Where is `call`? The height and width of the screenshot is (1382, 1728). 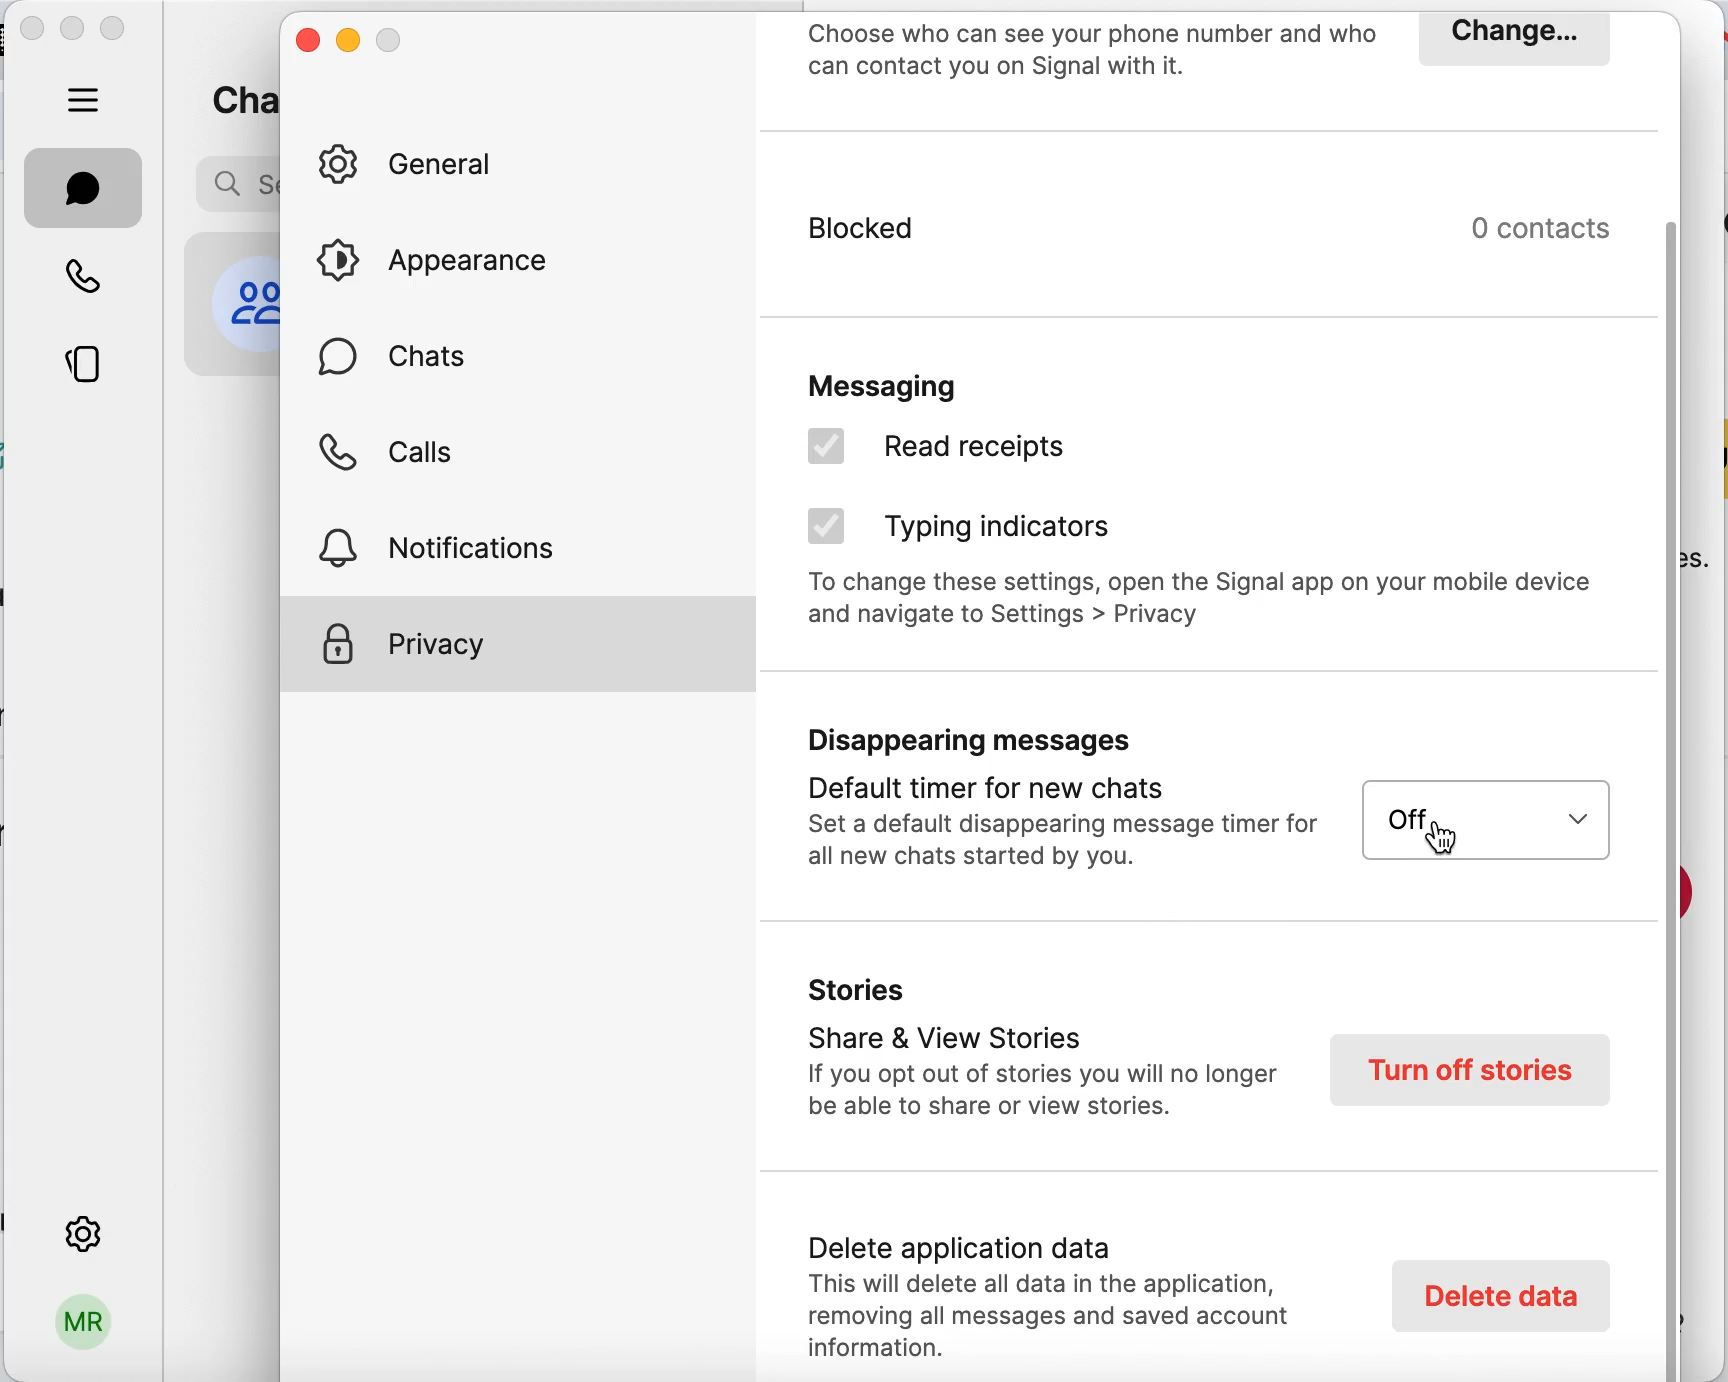
call is located at coordinates (85, 274).